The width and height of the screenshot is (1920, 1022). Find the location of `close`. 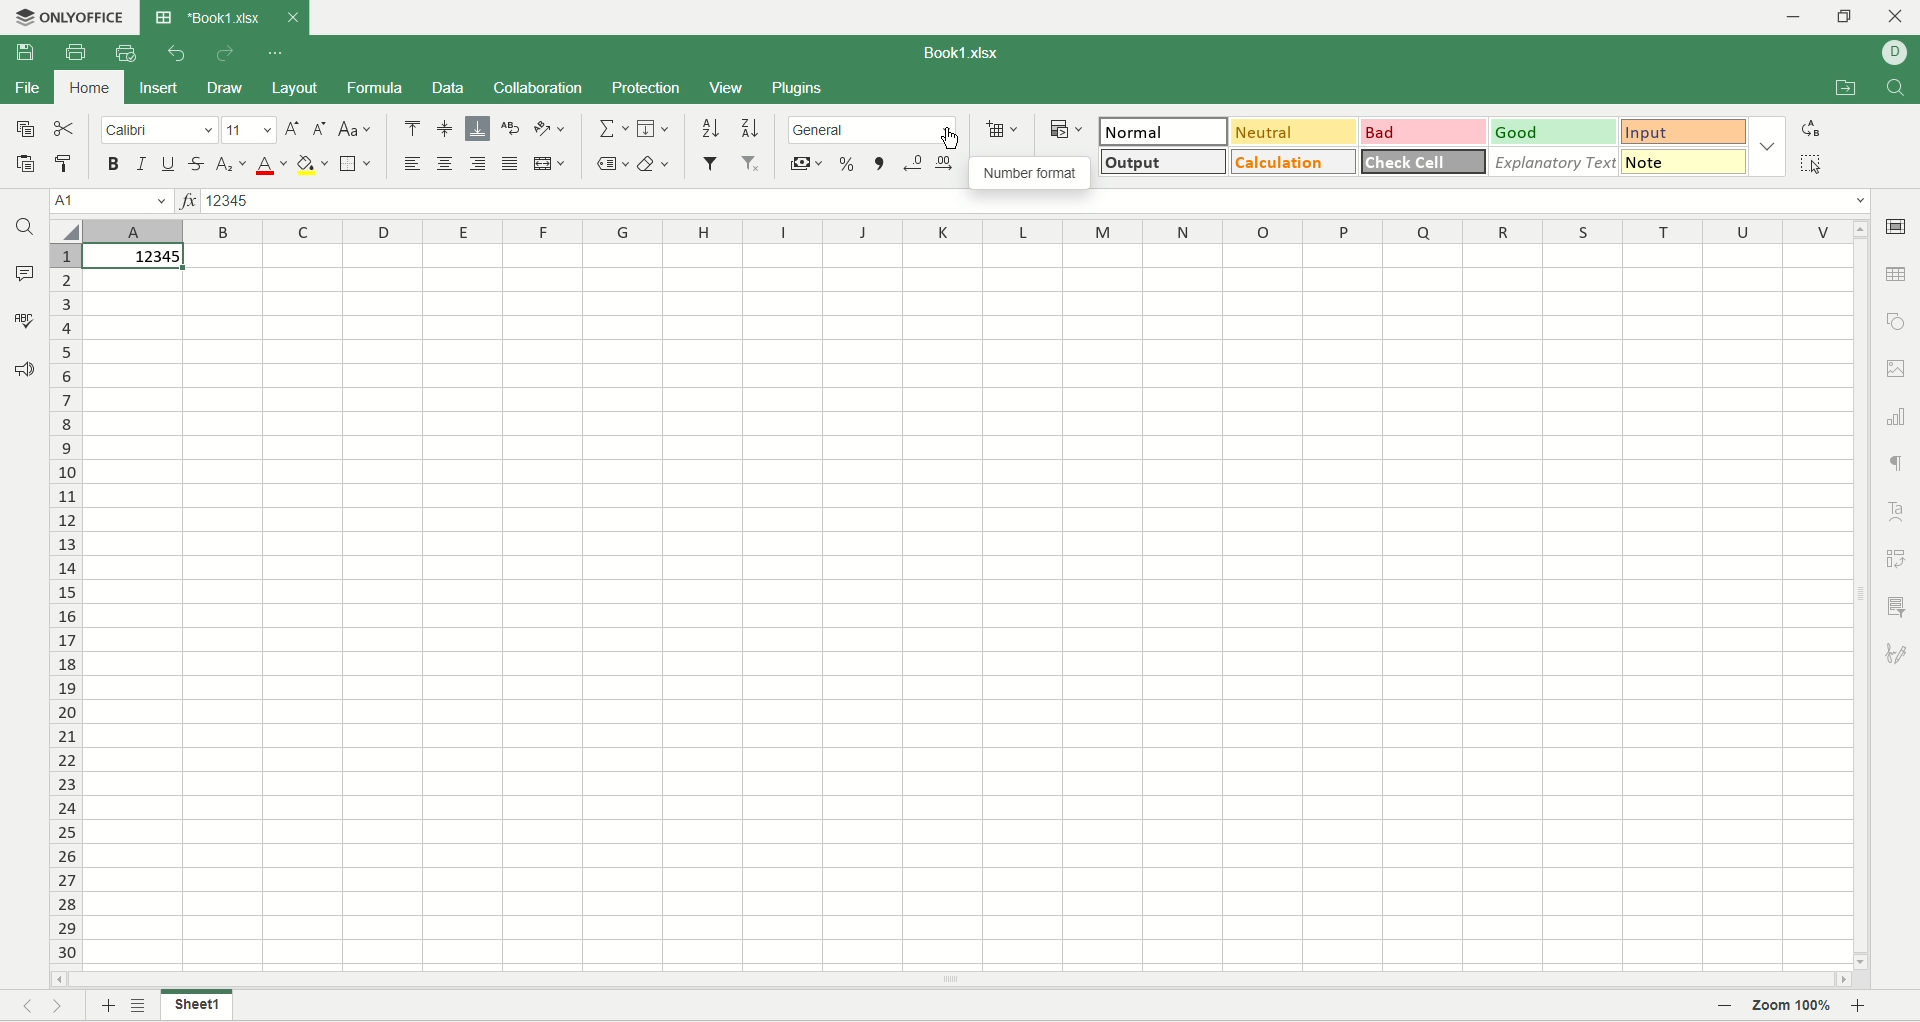

close is located at coordinates (287, 21).